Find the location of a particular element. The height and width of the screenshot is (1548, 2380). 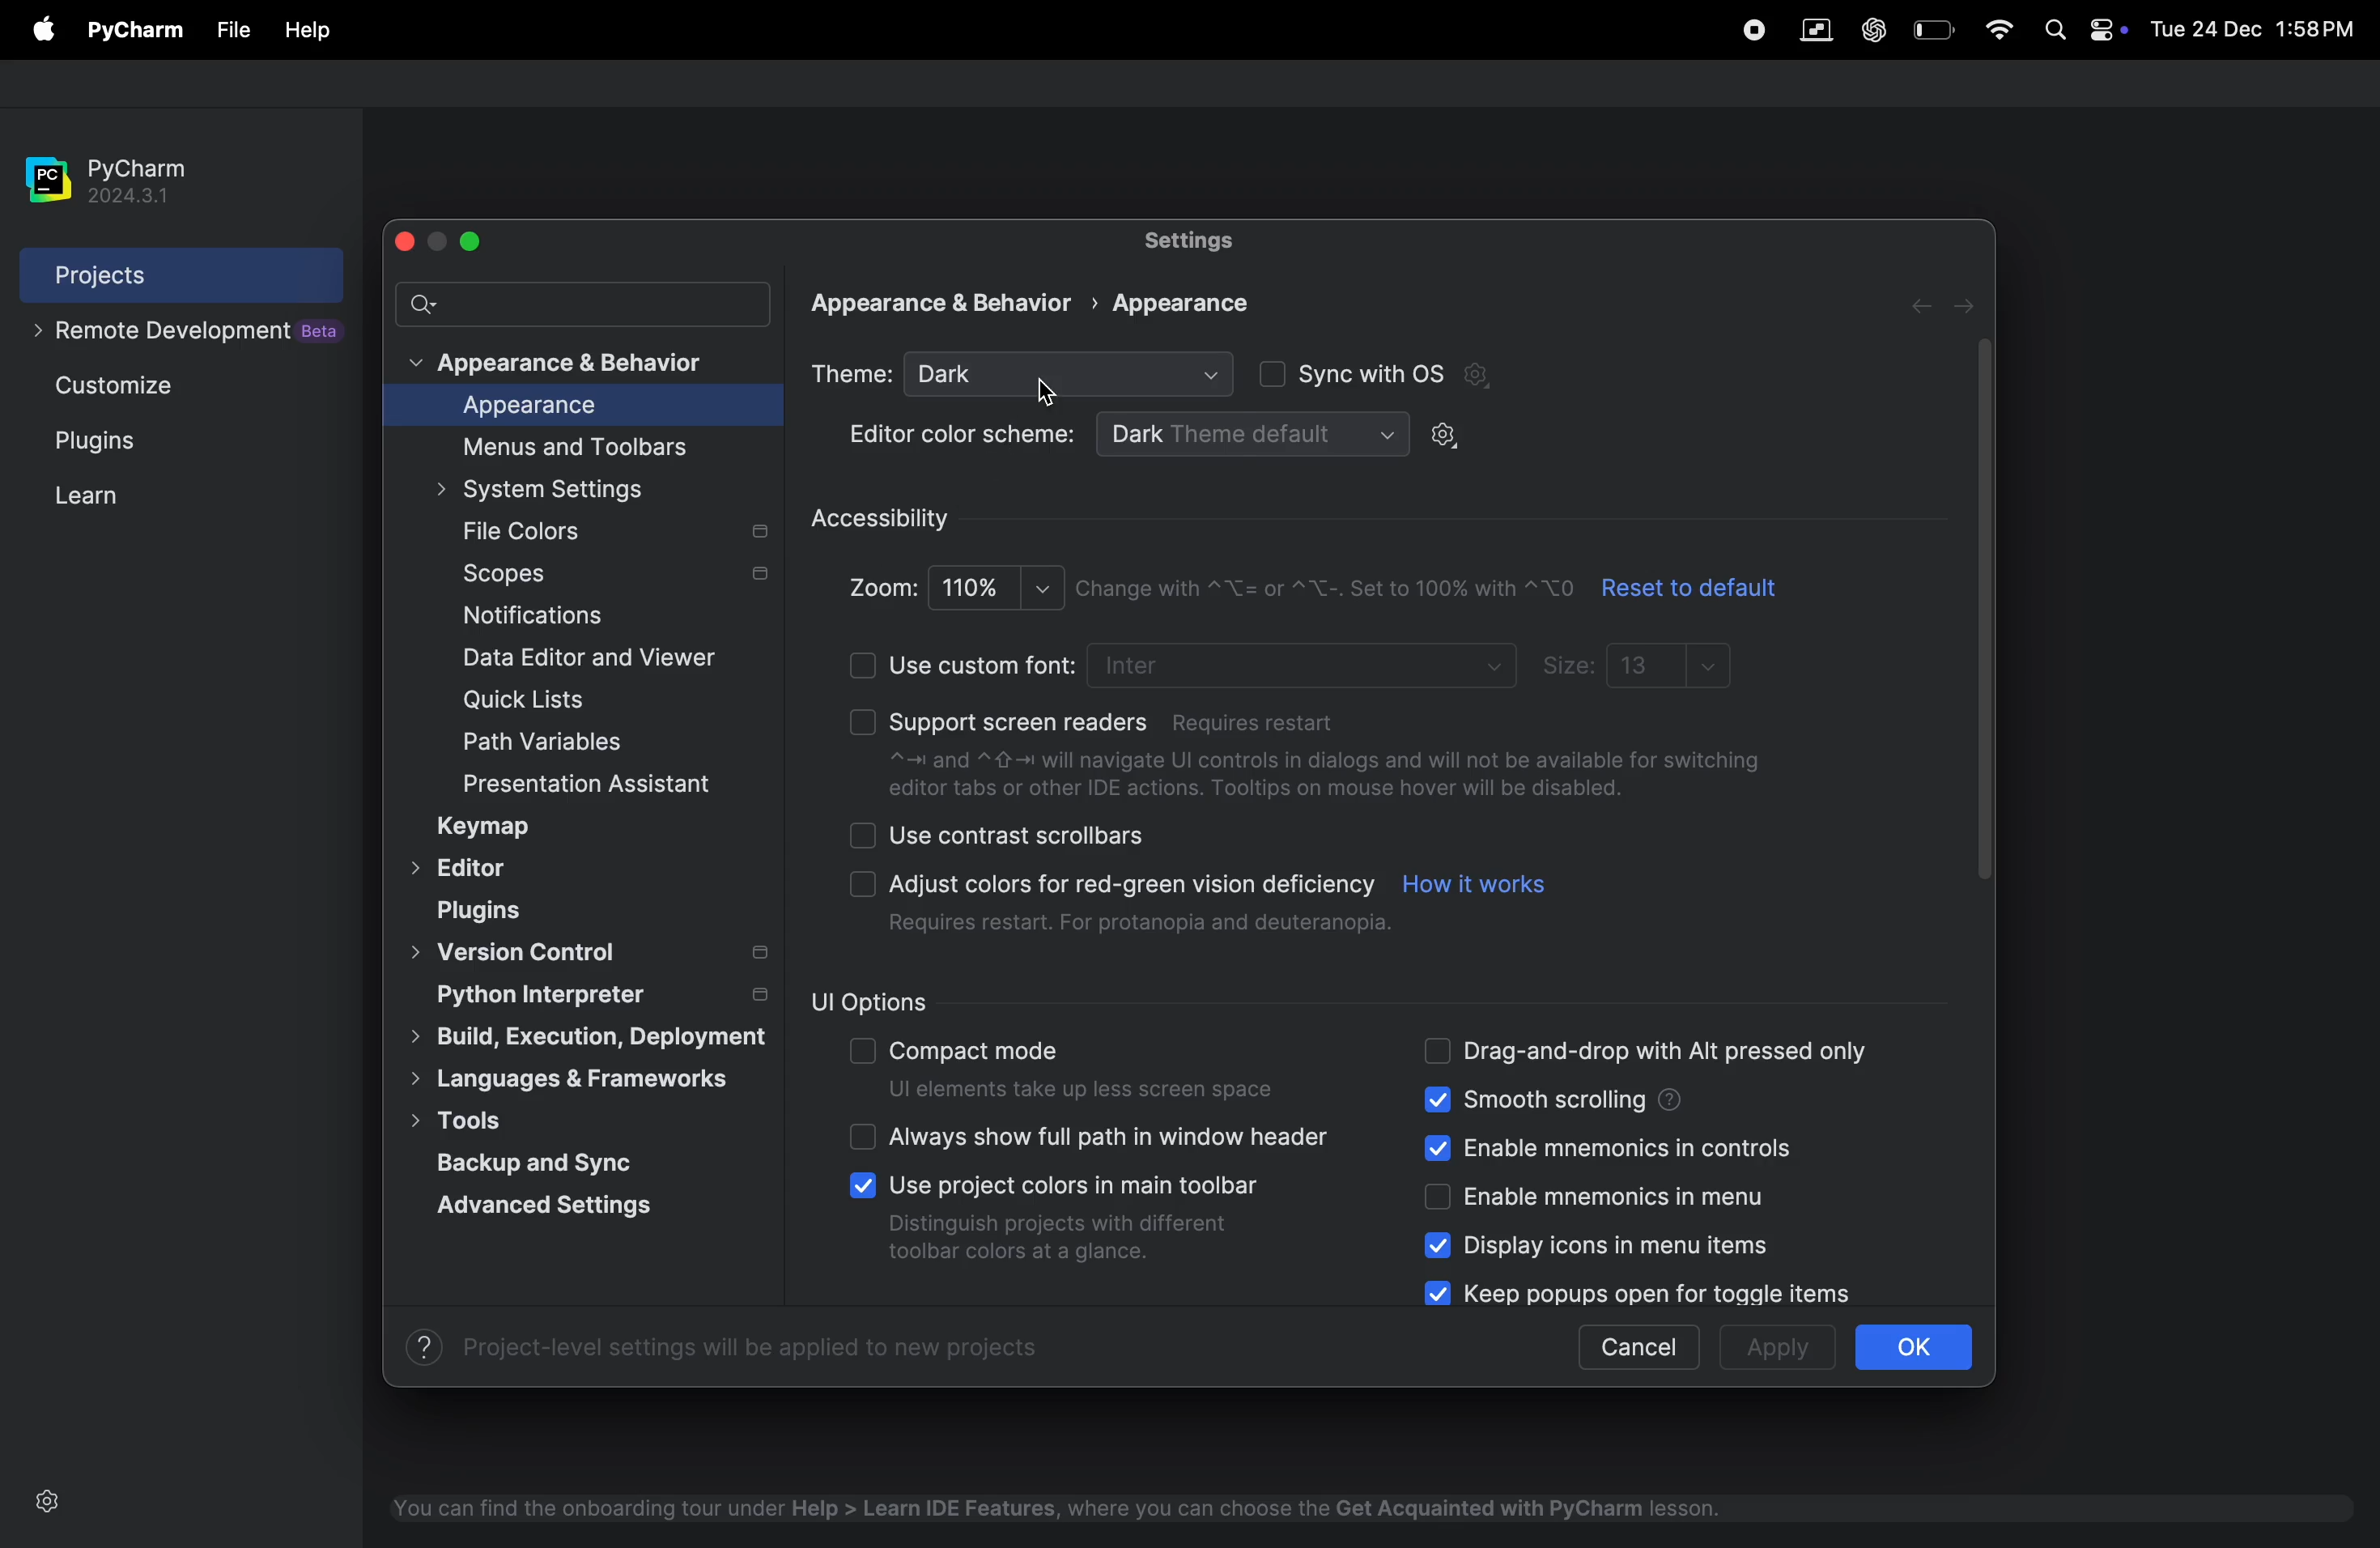

chatgpt is located at coordinates (1875, 25).